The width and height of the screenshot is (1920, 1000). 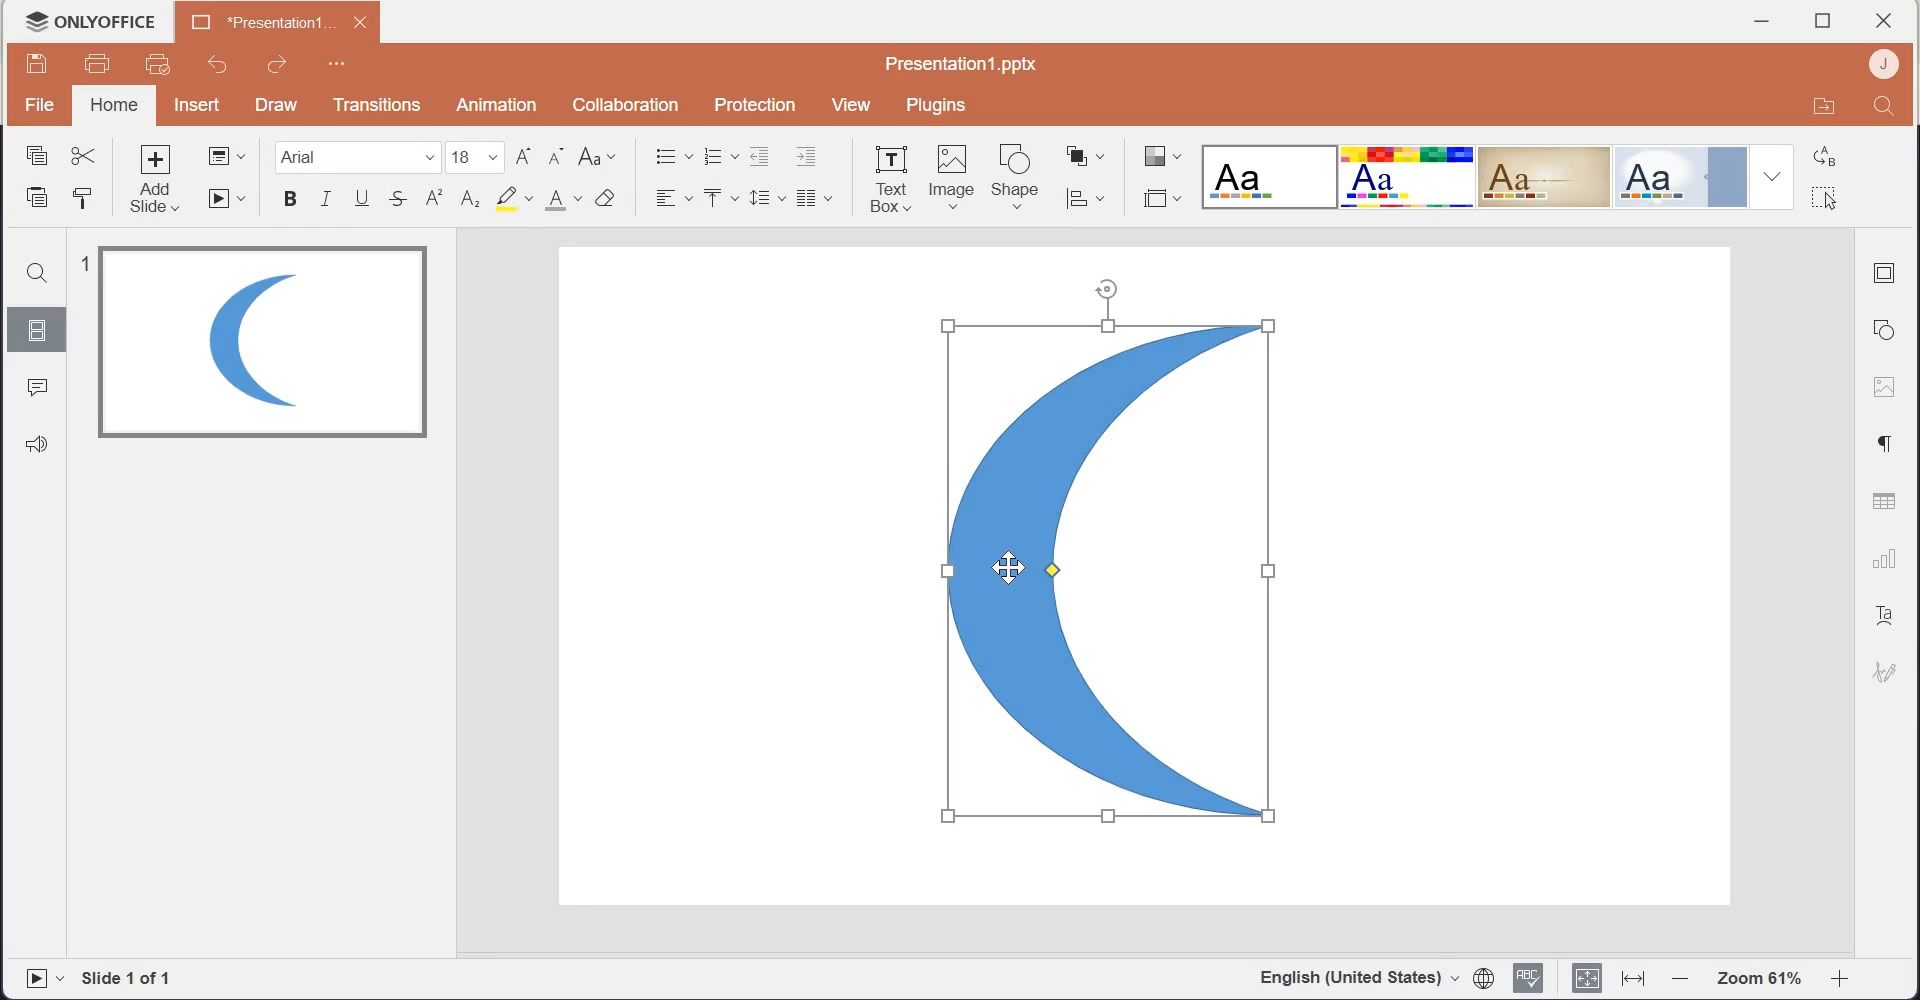 I want to click on Comments, so click(x=34, y=385).